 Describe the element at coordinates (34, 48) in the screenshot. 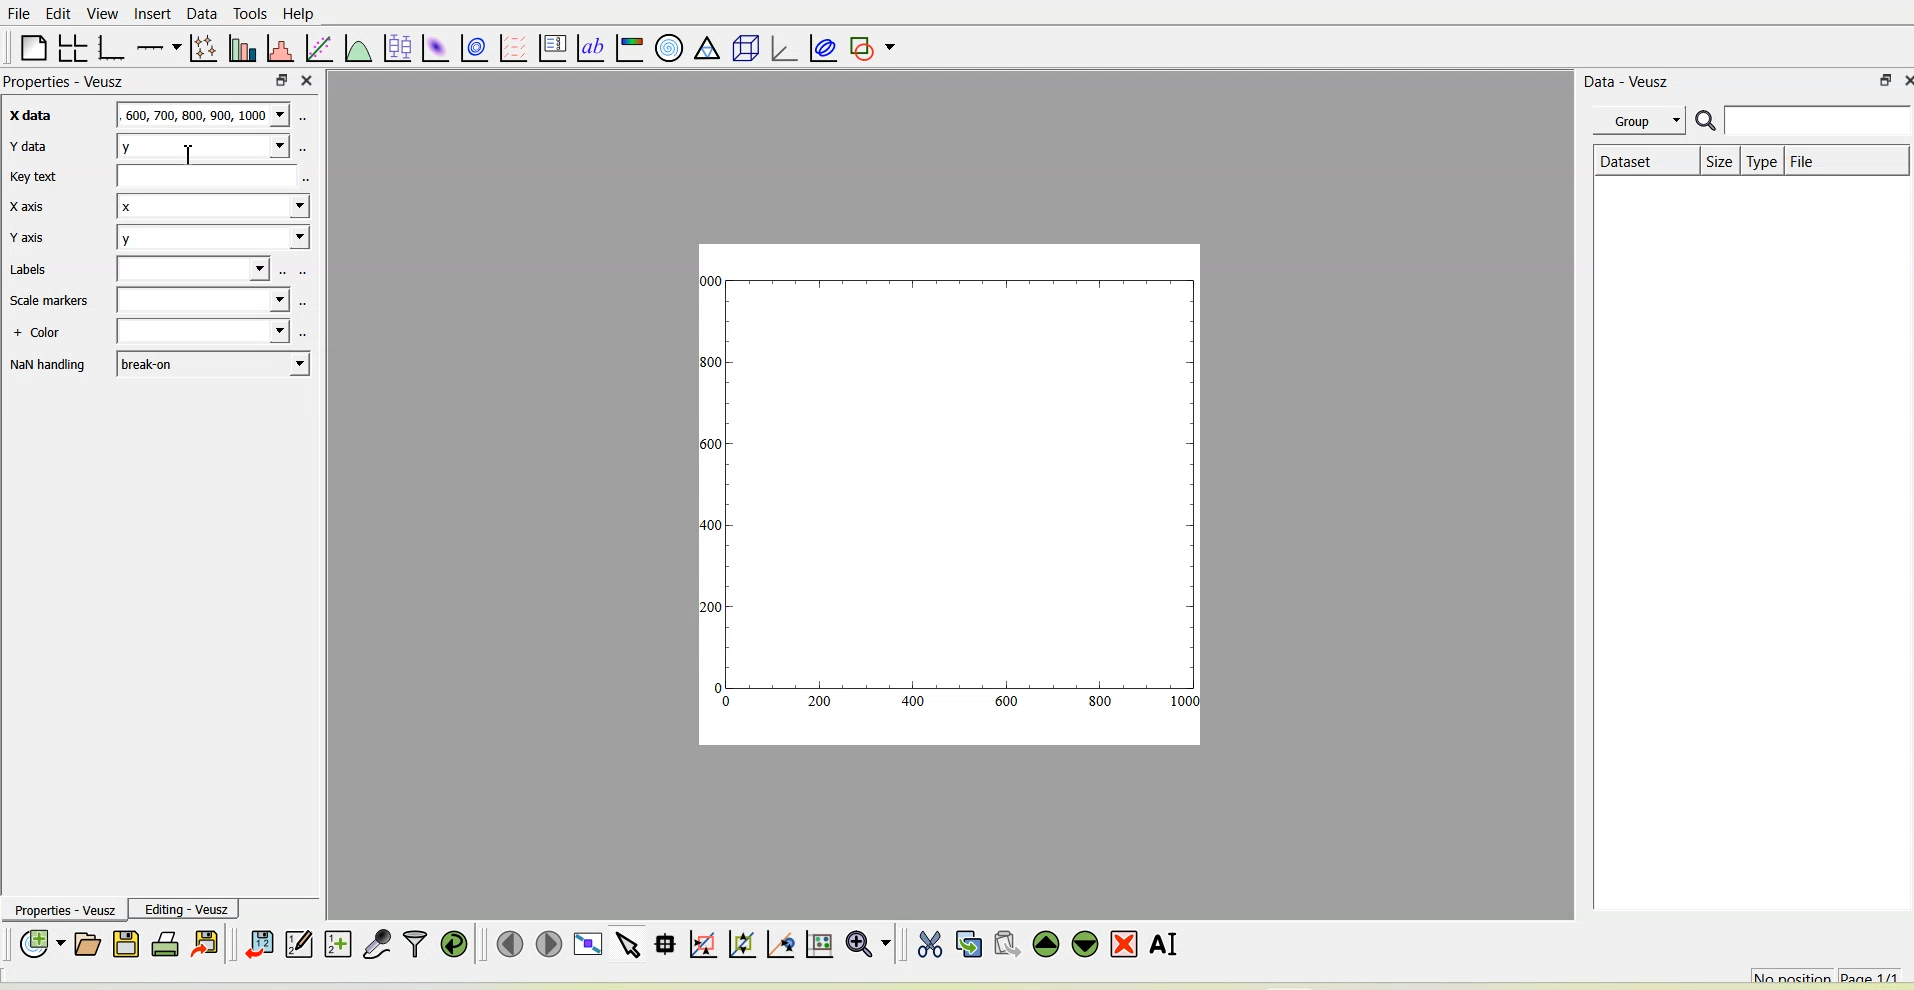

I see `Blank page` at that location.